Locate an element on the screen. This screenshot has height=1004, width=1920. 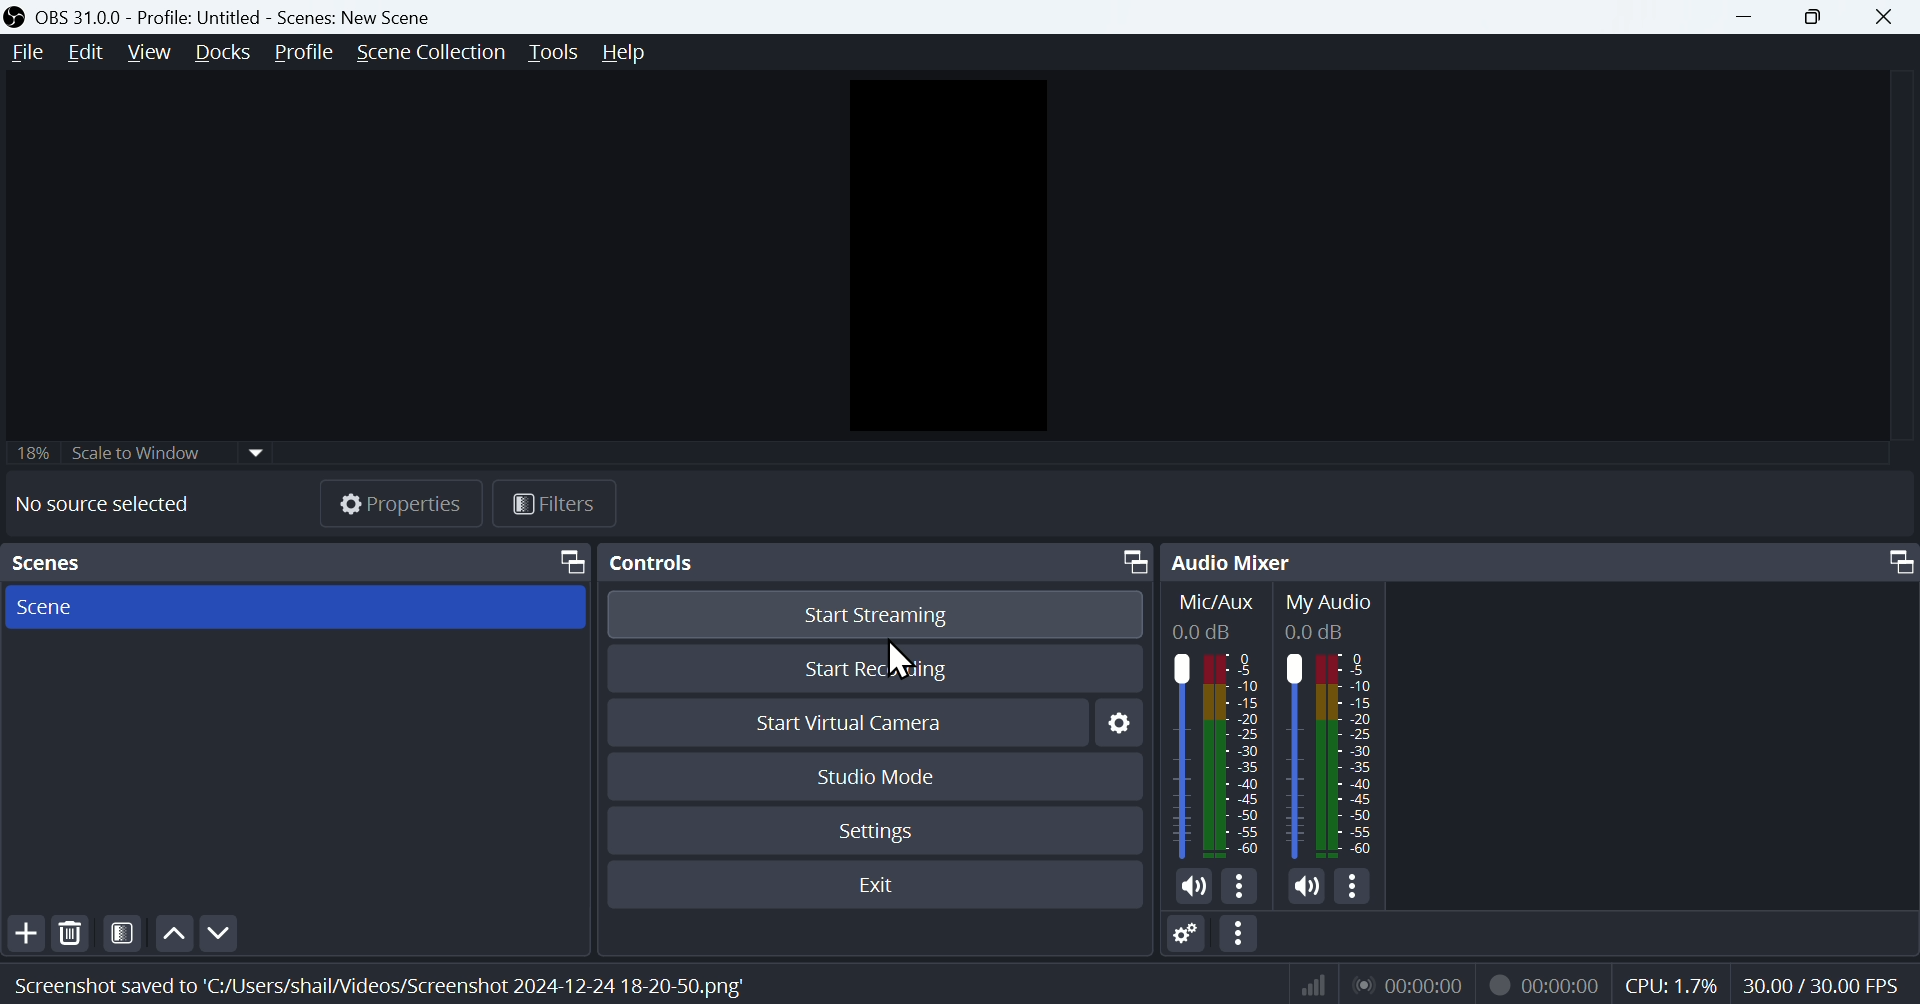
View is located at coordinates (145, 53).